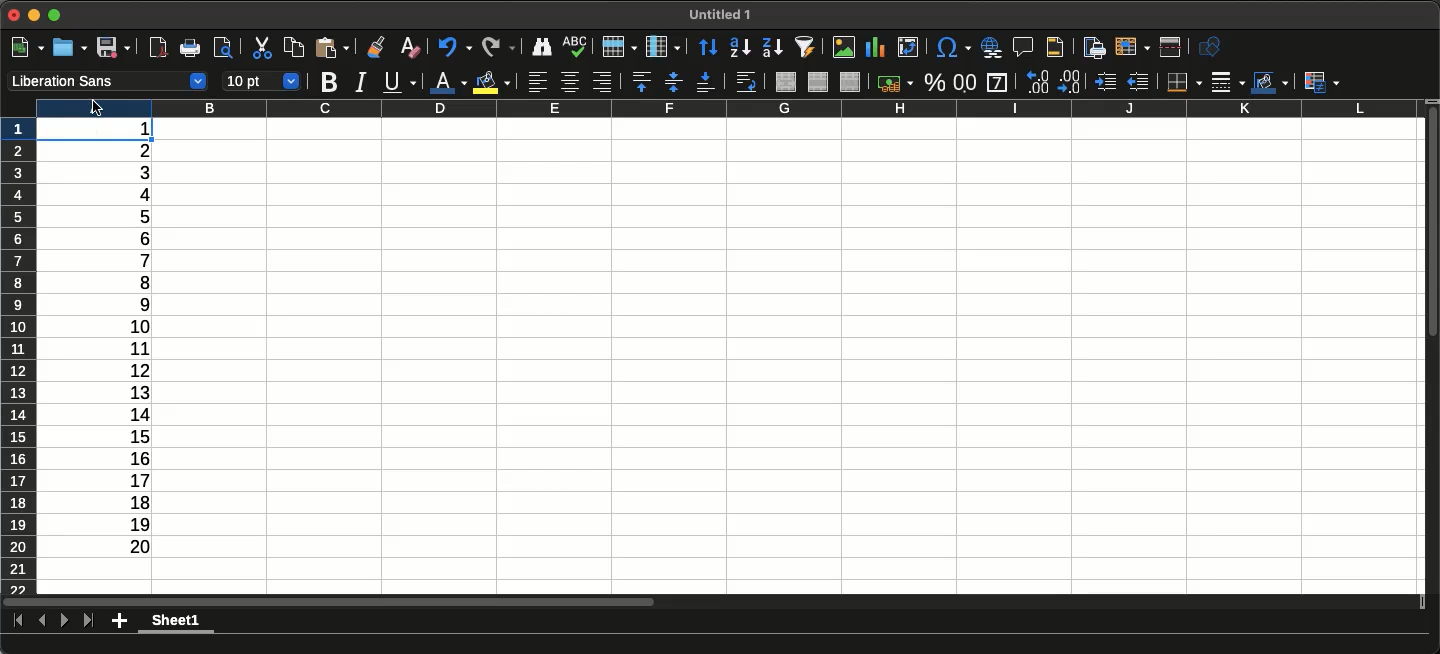  Describe the element at coordinates (114, 46) in the screenshot. I see `Save` at that location.